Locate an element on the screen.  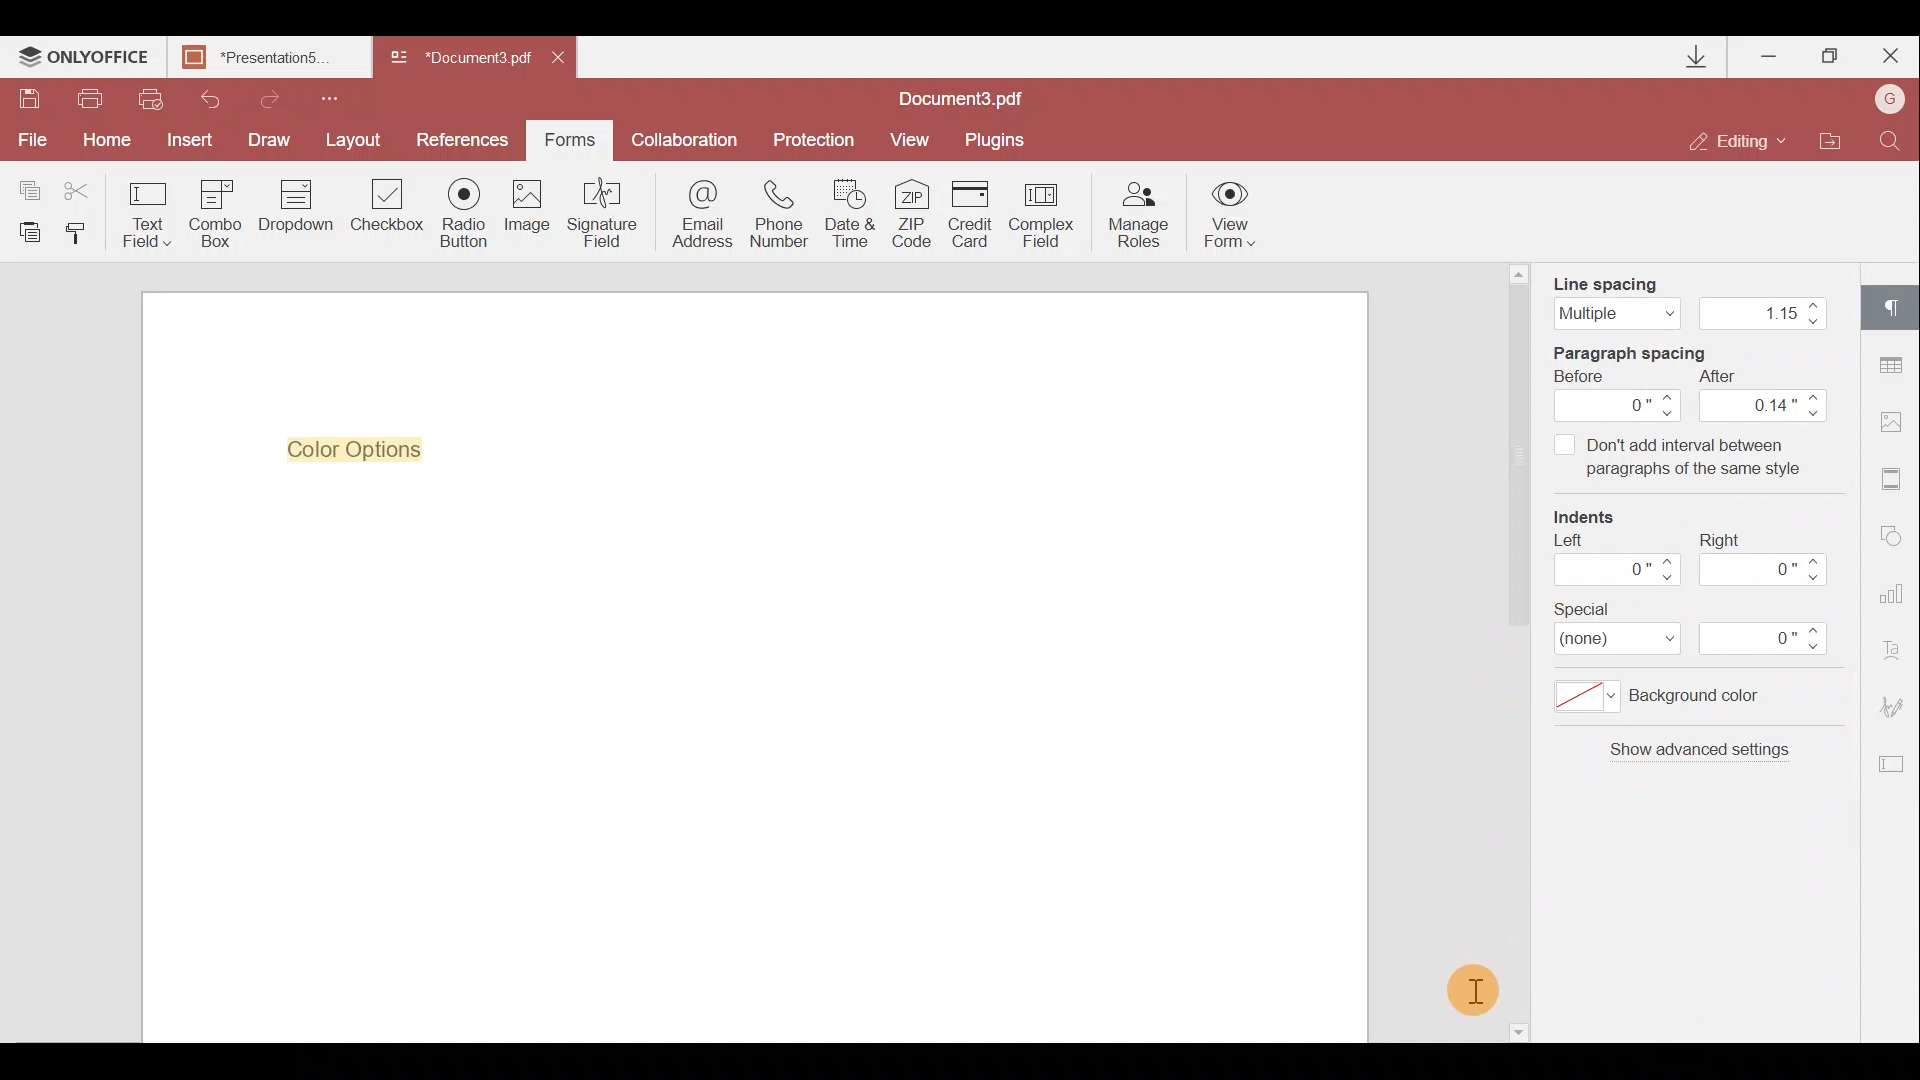
Background color is located at coordinates (1678, 700).